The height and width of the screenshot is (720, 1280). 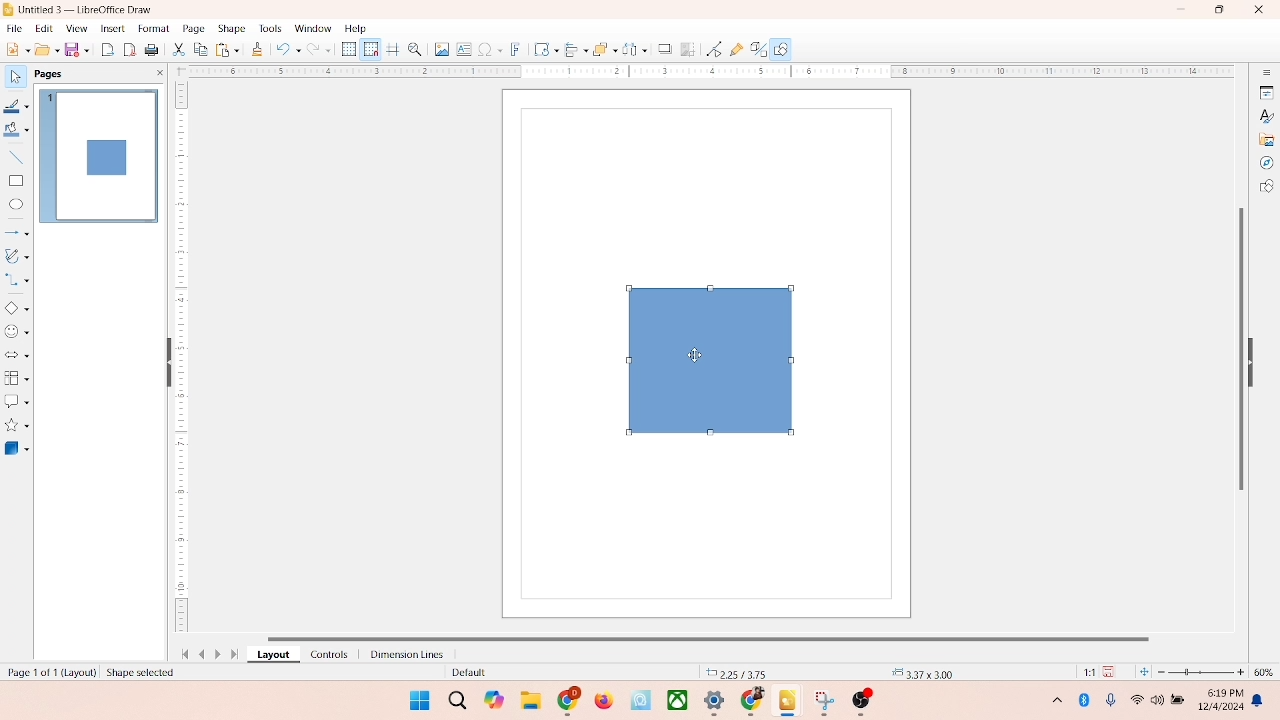 What do you see at coordinates (17, 332) in the screenshot?
I see `symbol shapes` at bounding box center [17, 332].